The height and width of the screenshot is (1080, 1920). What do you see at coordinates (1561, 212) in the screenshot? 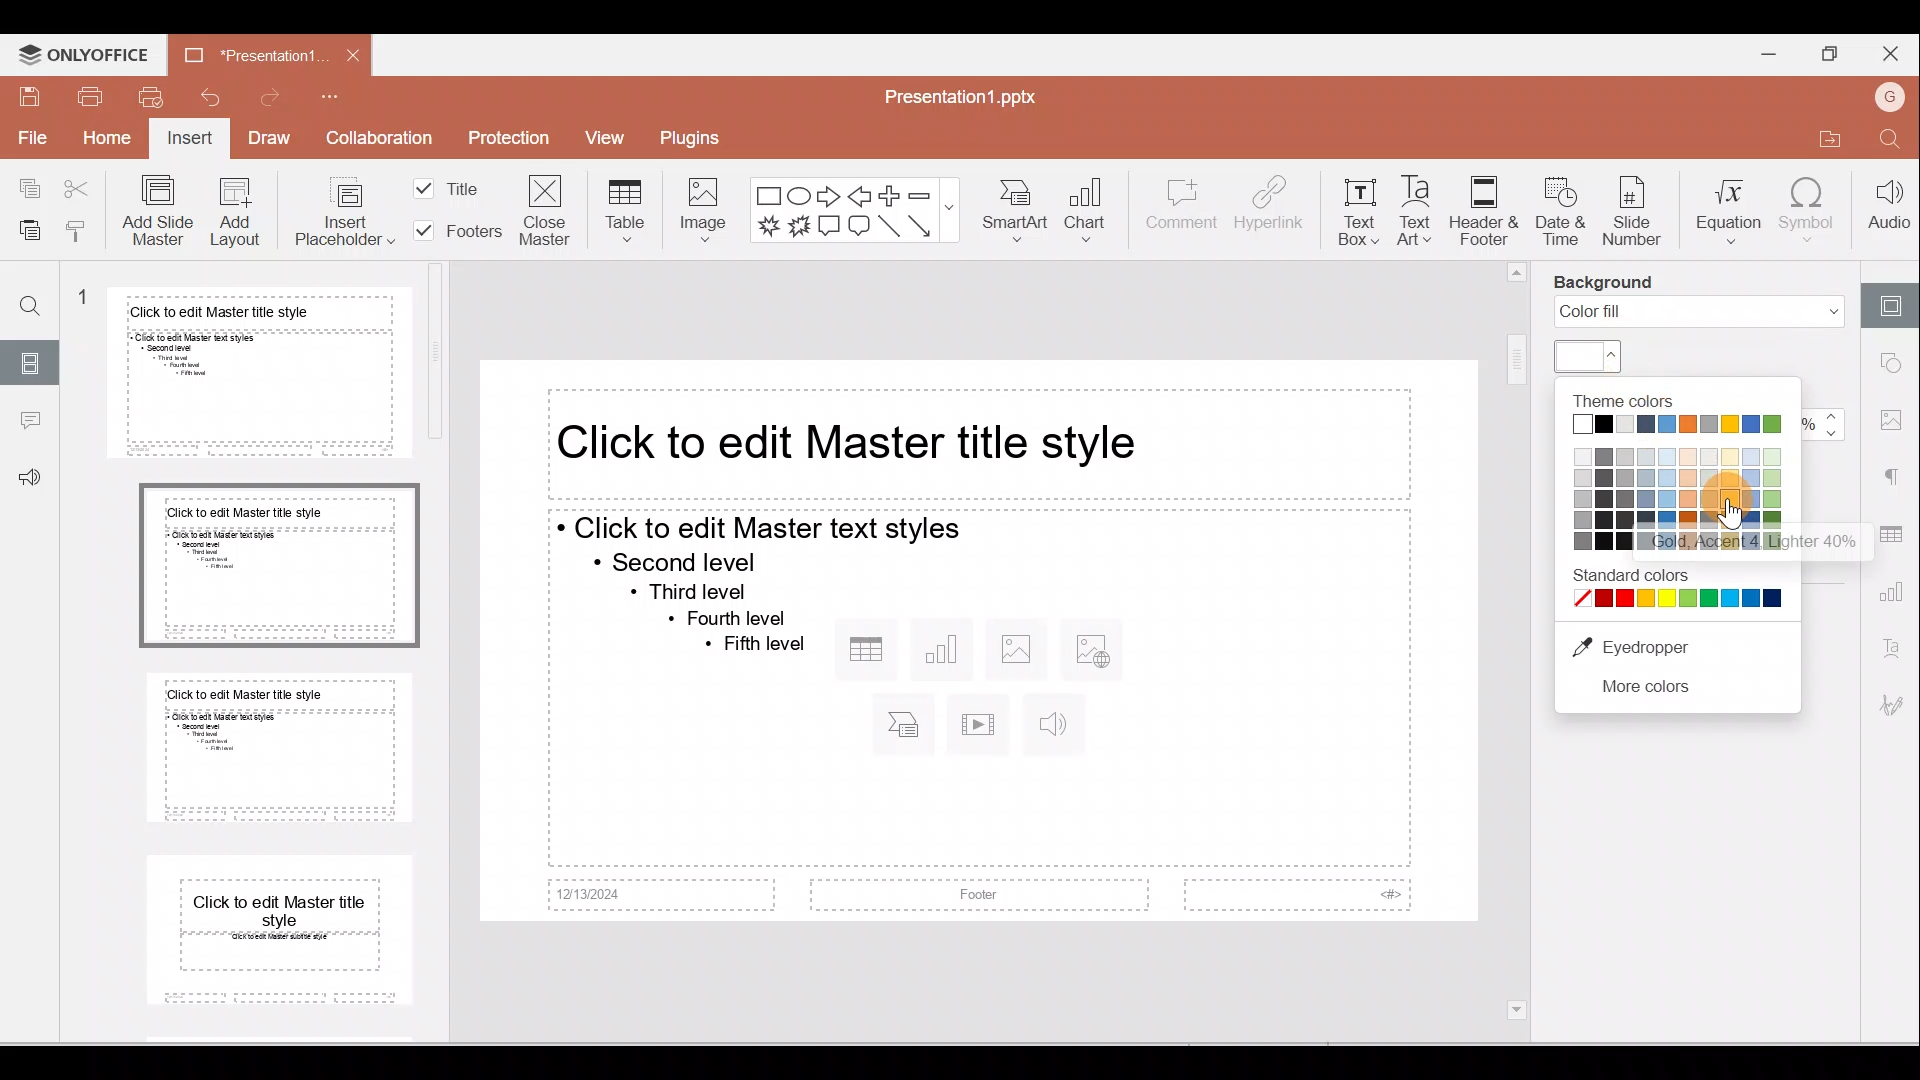
I see `Date & time` at bounding box center [1561, 212].